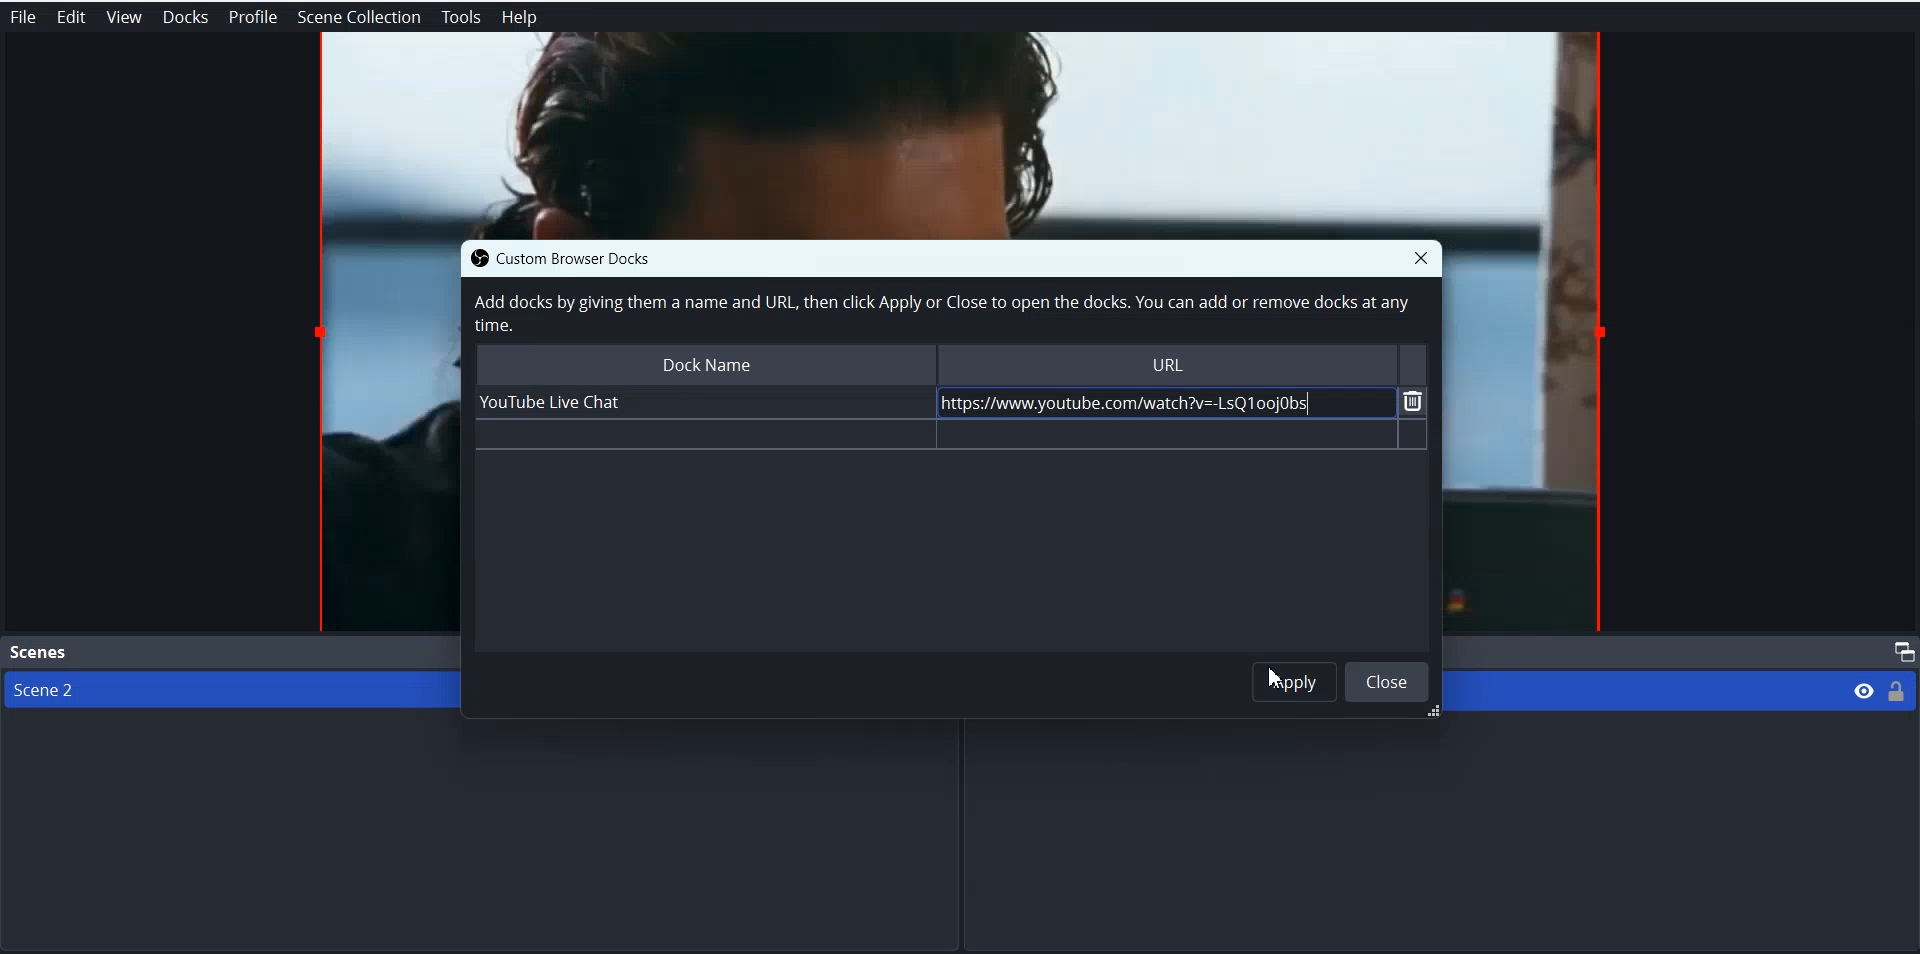  Describe the element at coordinates (360, 17) in the screenshot. I see `Scene Collection` at that location.